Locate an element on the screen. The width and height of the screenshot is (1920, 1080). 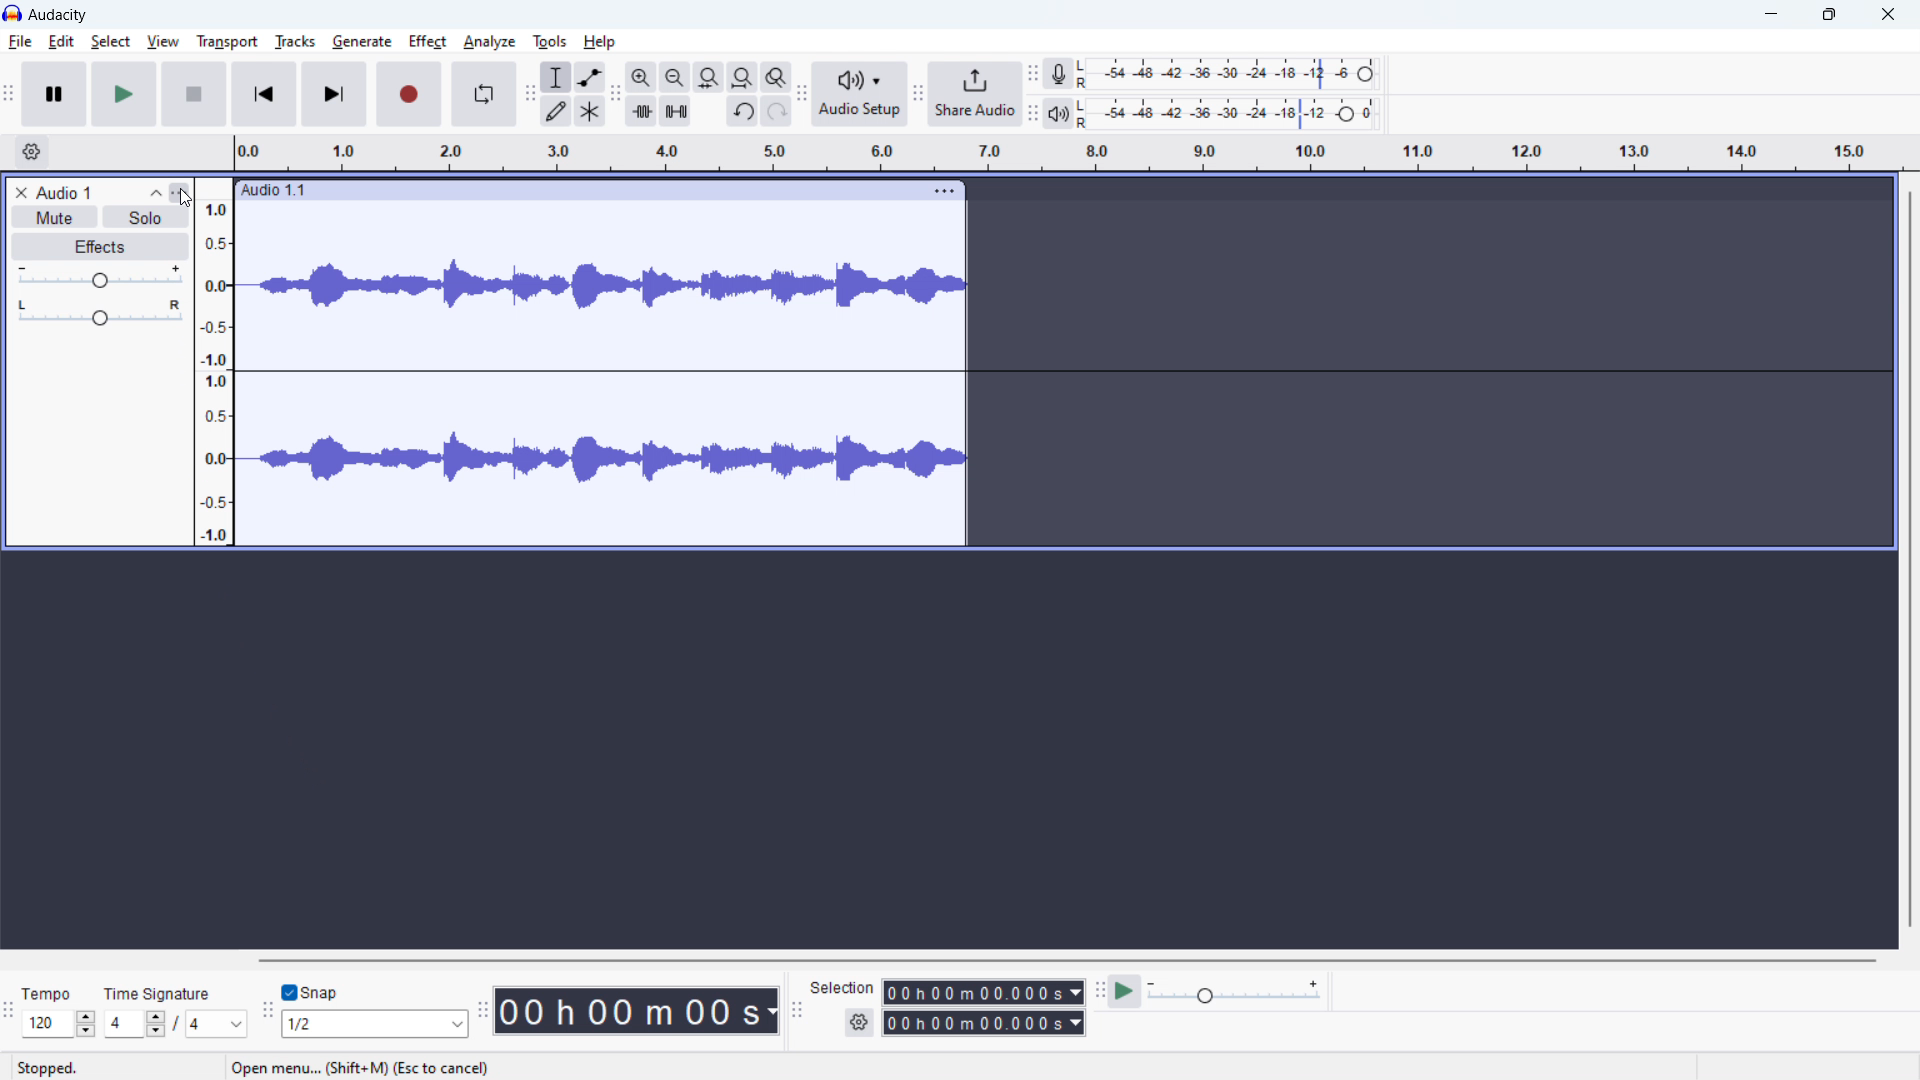
share audio toolbar is located at coordinates (918, 94).